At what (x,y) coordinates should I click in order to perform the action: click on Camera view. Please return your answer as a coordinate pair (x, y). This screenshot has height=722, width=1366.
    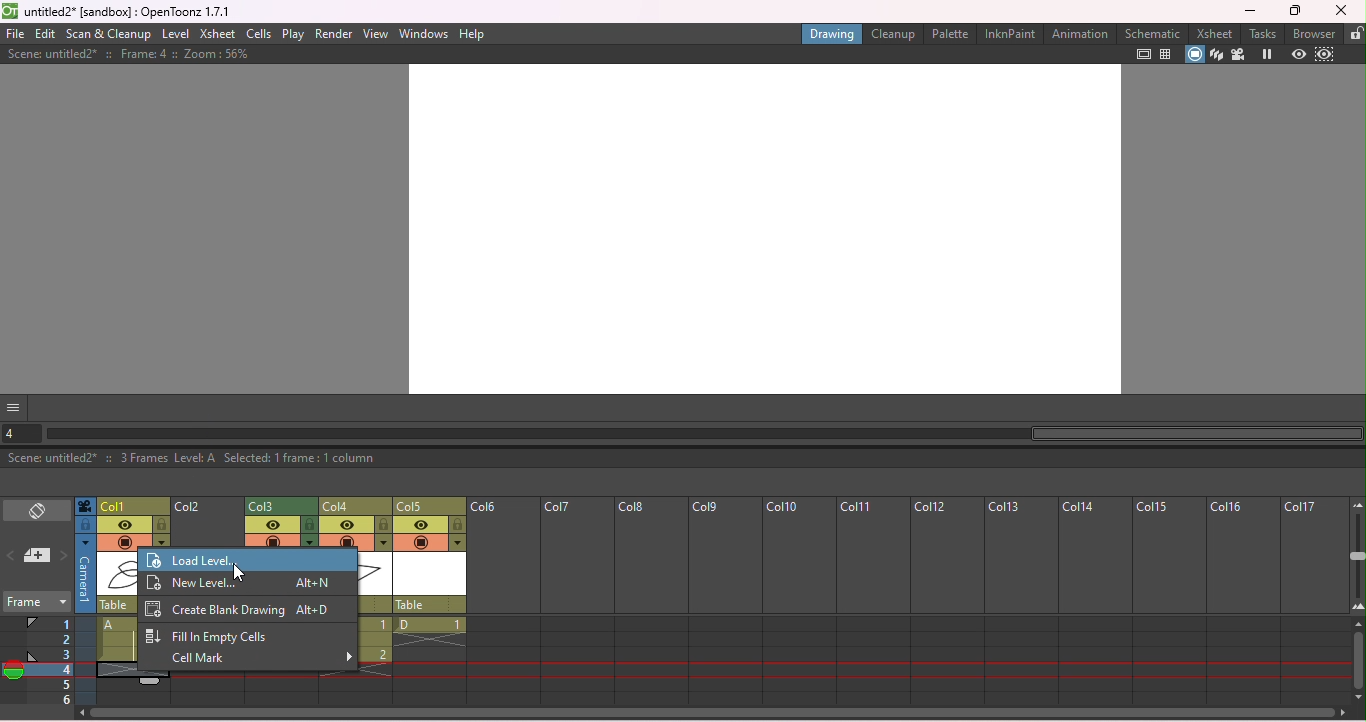
    Looking at the image, I should click on (1238, 55).